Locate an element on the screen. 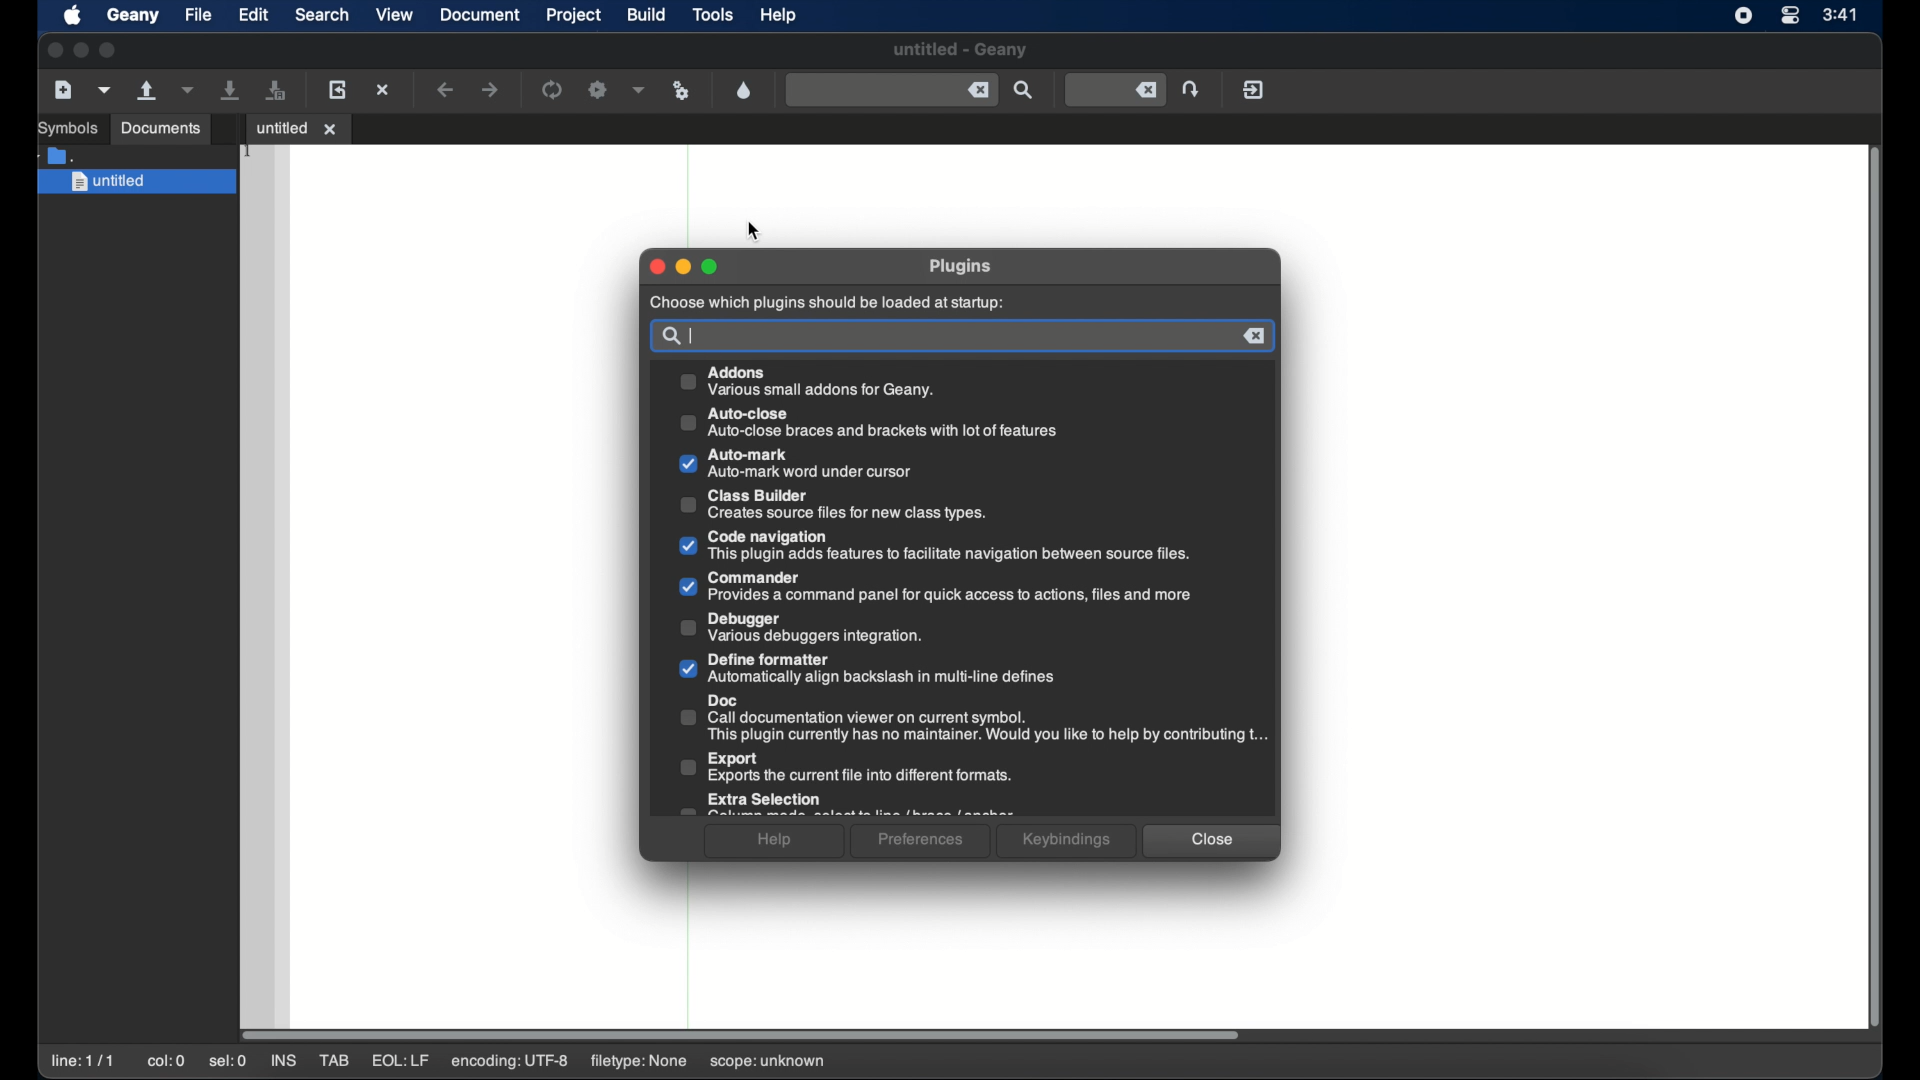 This screenshot has width=1920, height=1080. search is located at coordinates (322, 15).